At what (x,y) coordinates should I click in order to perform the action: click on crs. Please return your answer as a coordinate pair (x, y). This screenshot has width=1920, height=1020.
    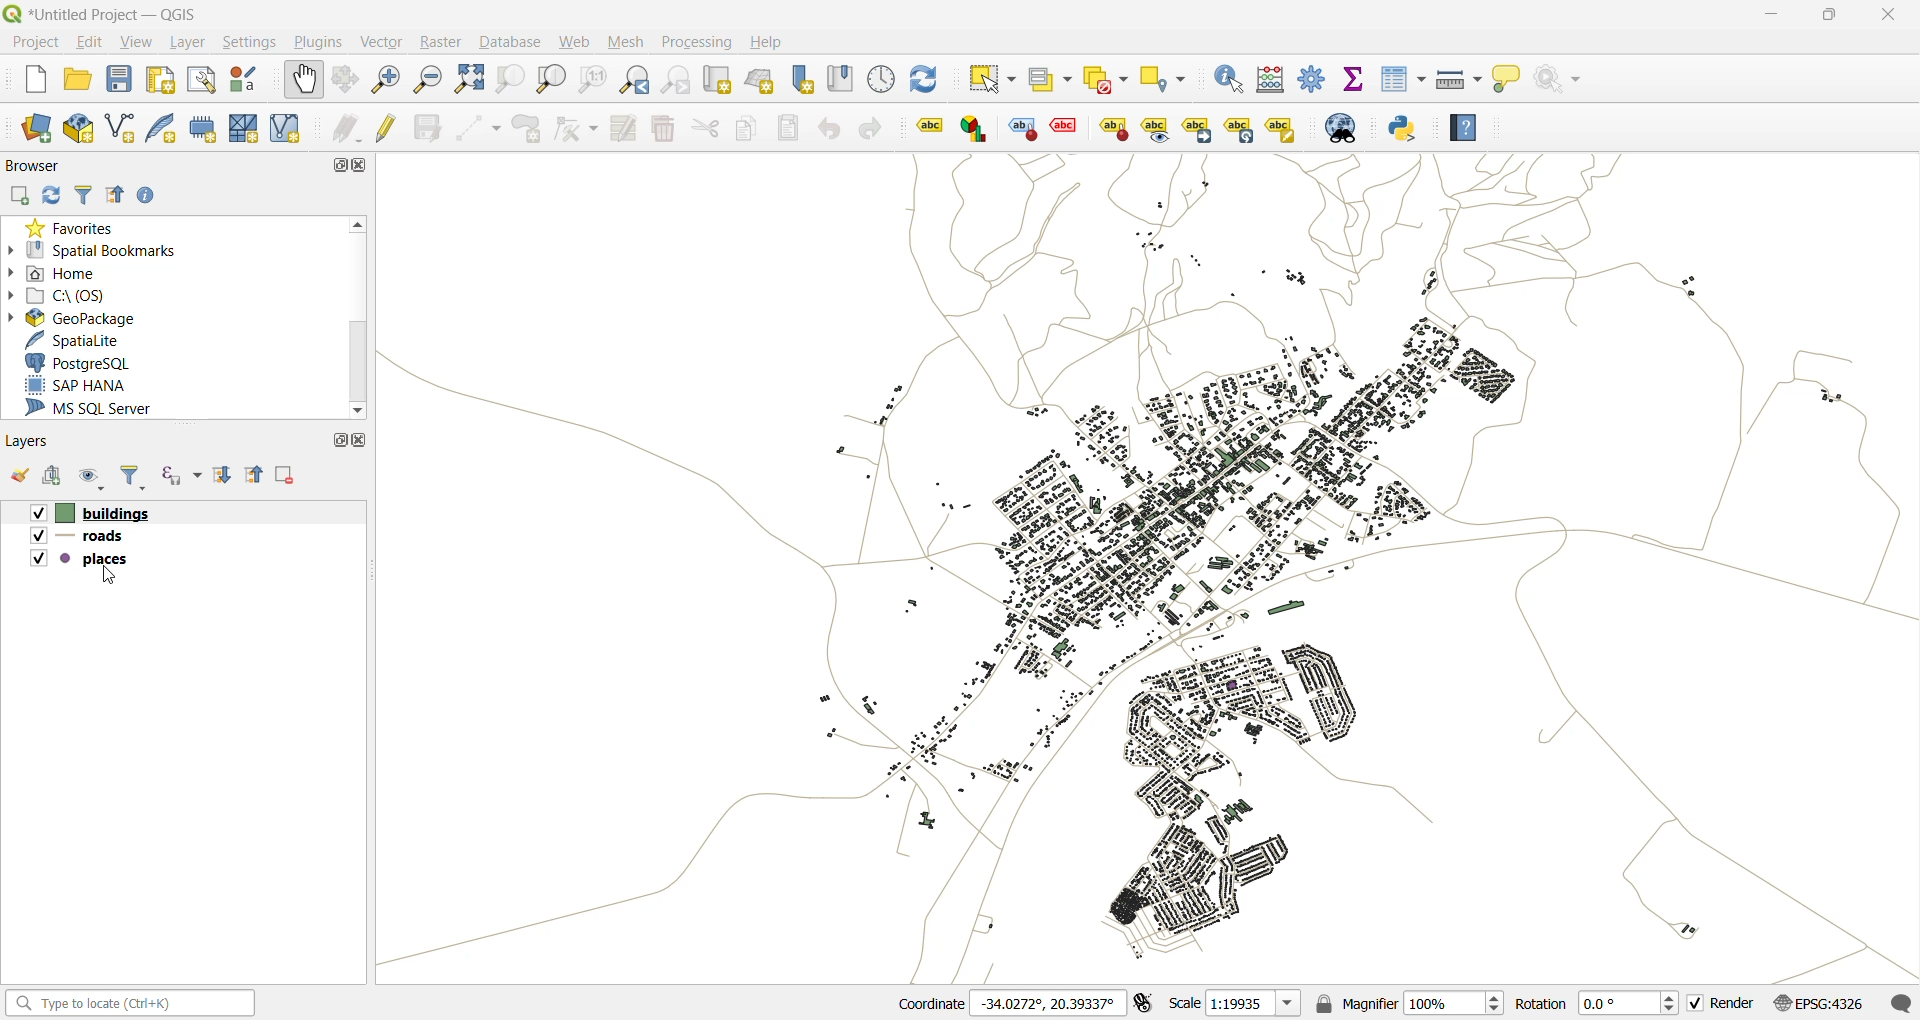
    Looking at the image, I should click on (1816, 1003).